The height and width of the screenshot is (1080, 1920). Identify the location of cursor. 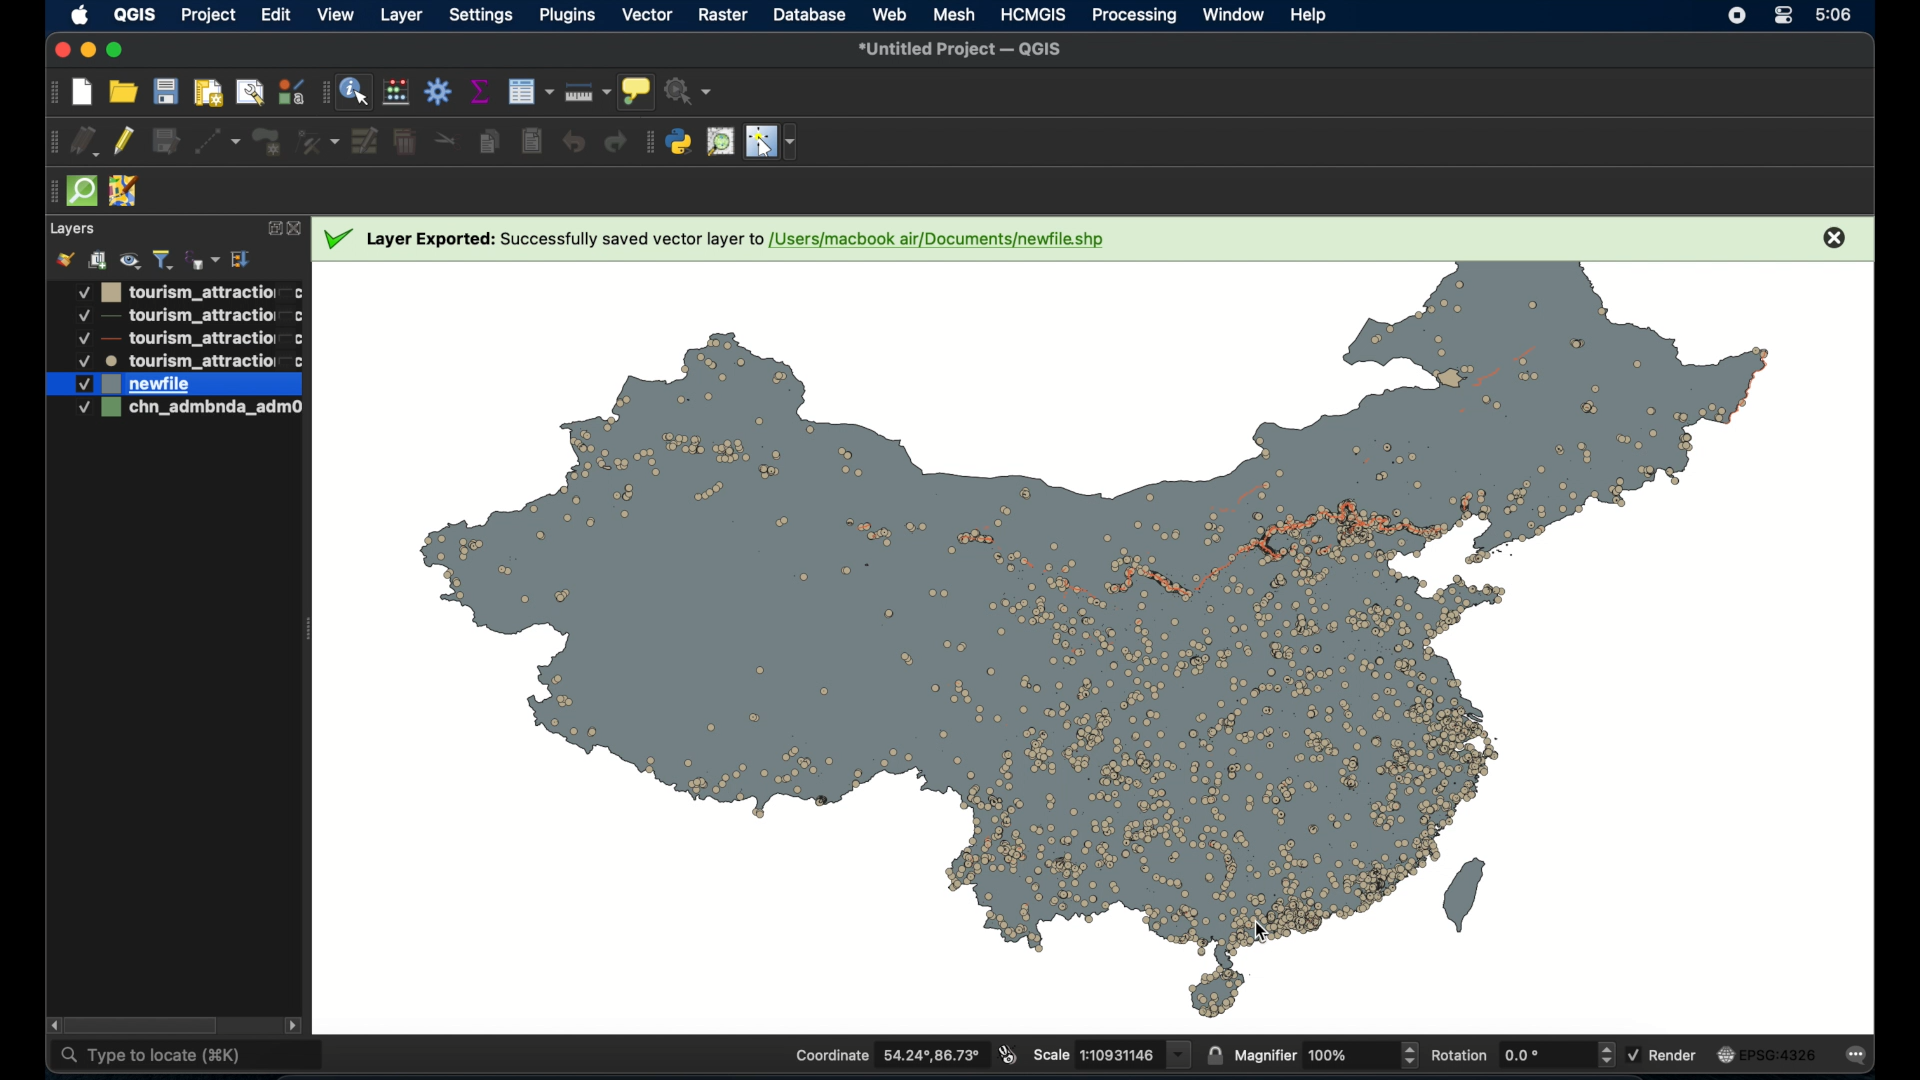
(1260, 930).